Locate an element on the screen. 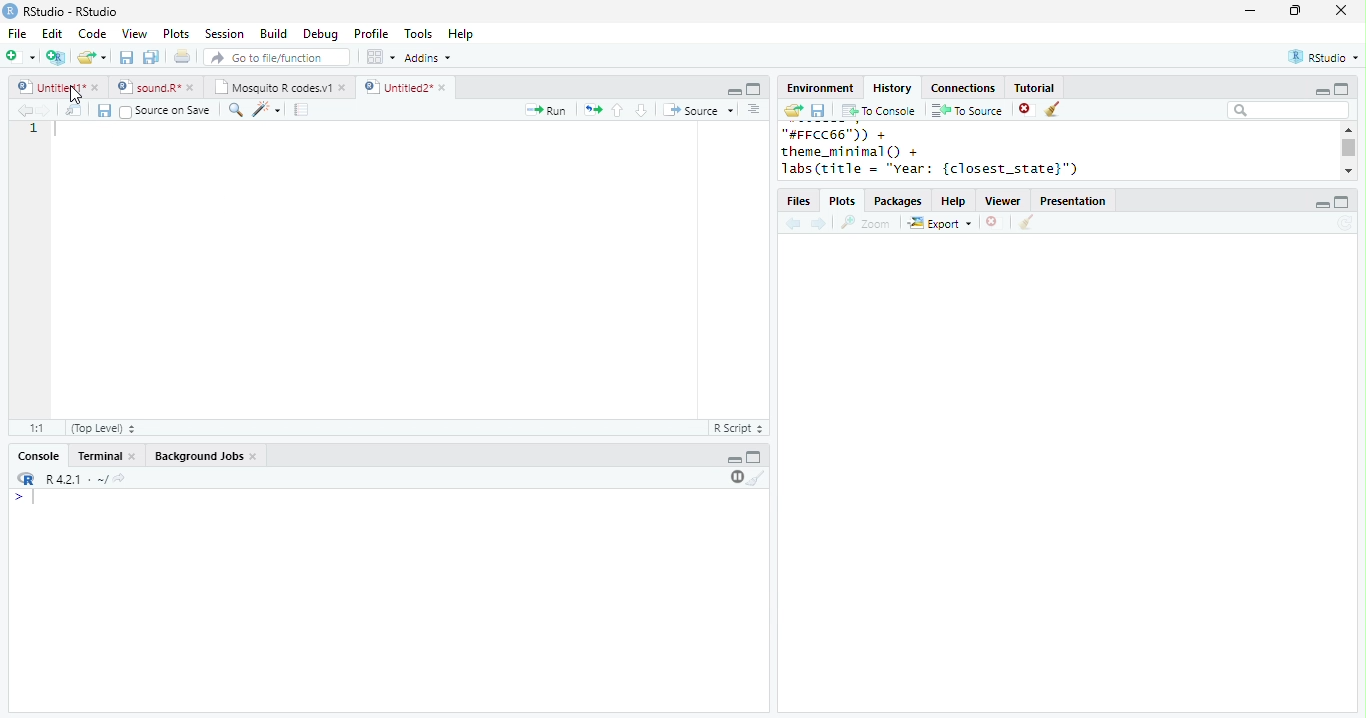 This screenshot has width=1366, height=718. File is located at coordinates (17, 34).